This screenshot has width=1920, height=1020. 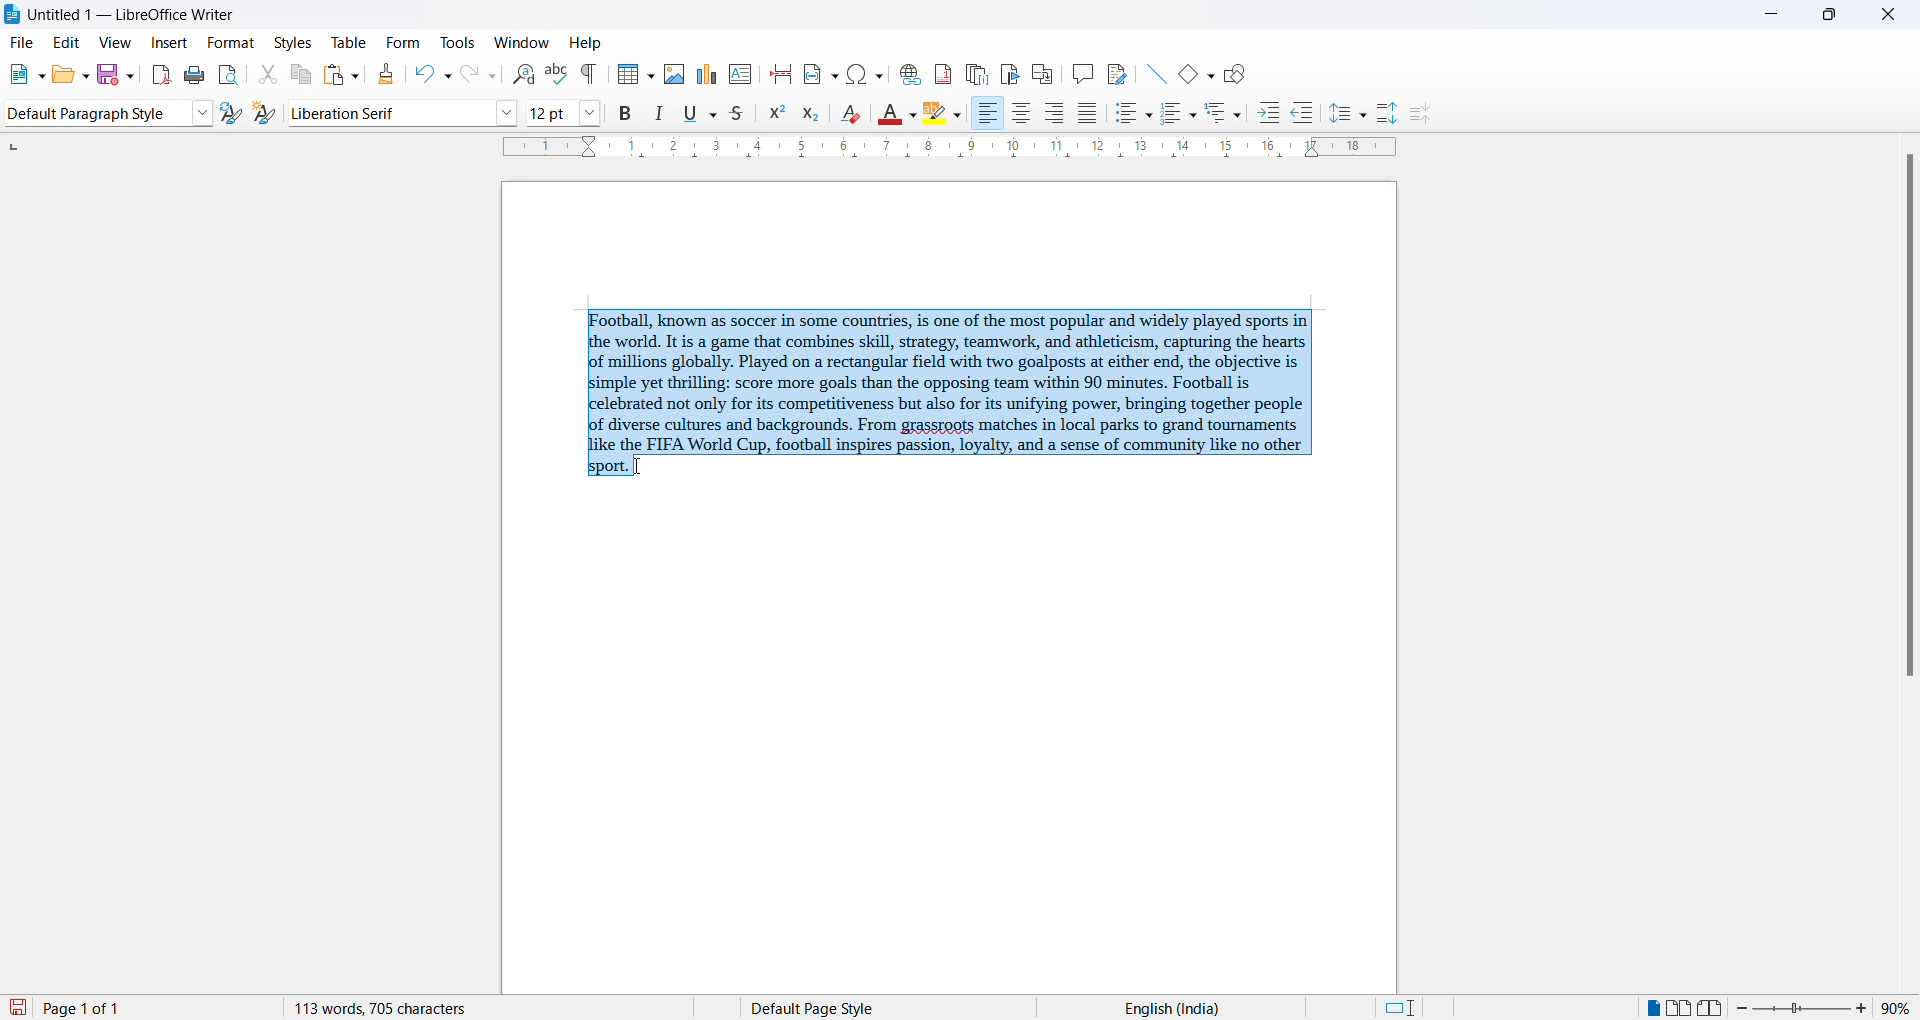 What do you see at coordinates (507, 114) in the screenshot?
I see `font options` at bounding box center [507, 114].